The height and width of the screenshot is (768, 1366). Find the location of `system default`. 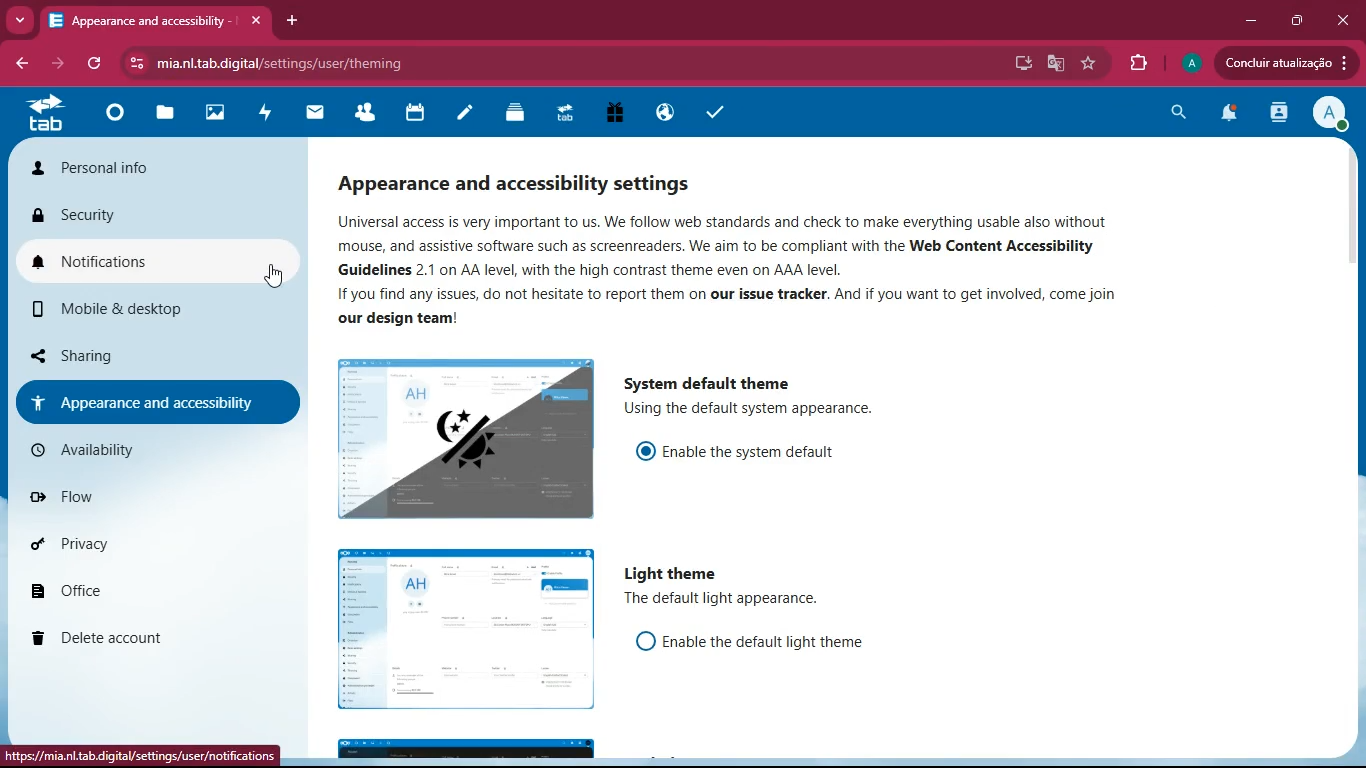

system default is located at coordinates (714, 380).